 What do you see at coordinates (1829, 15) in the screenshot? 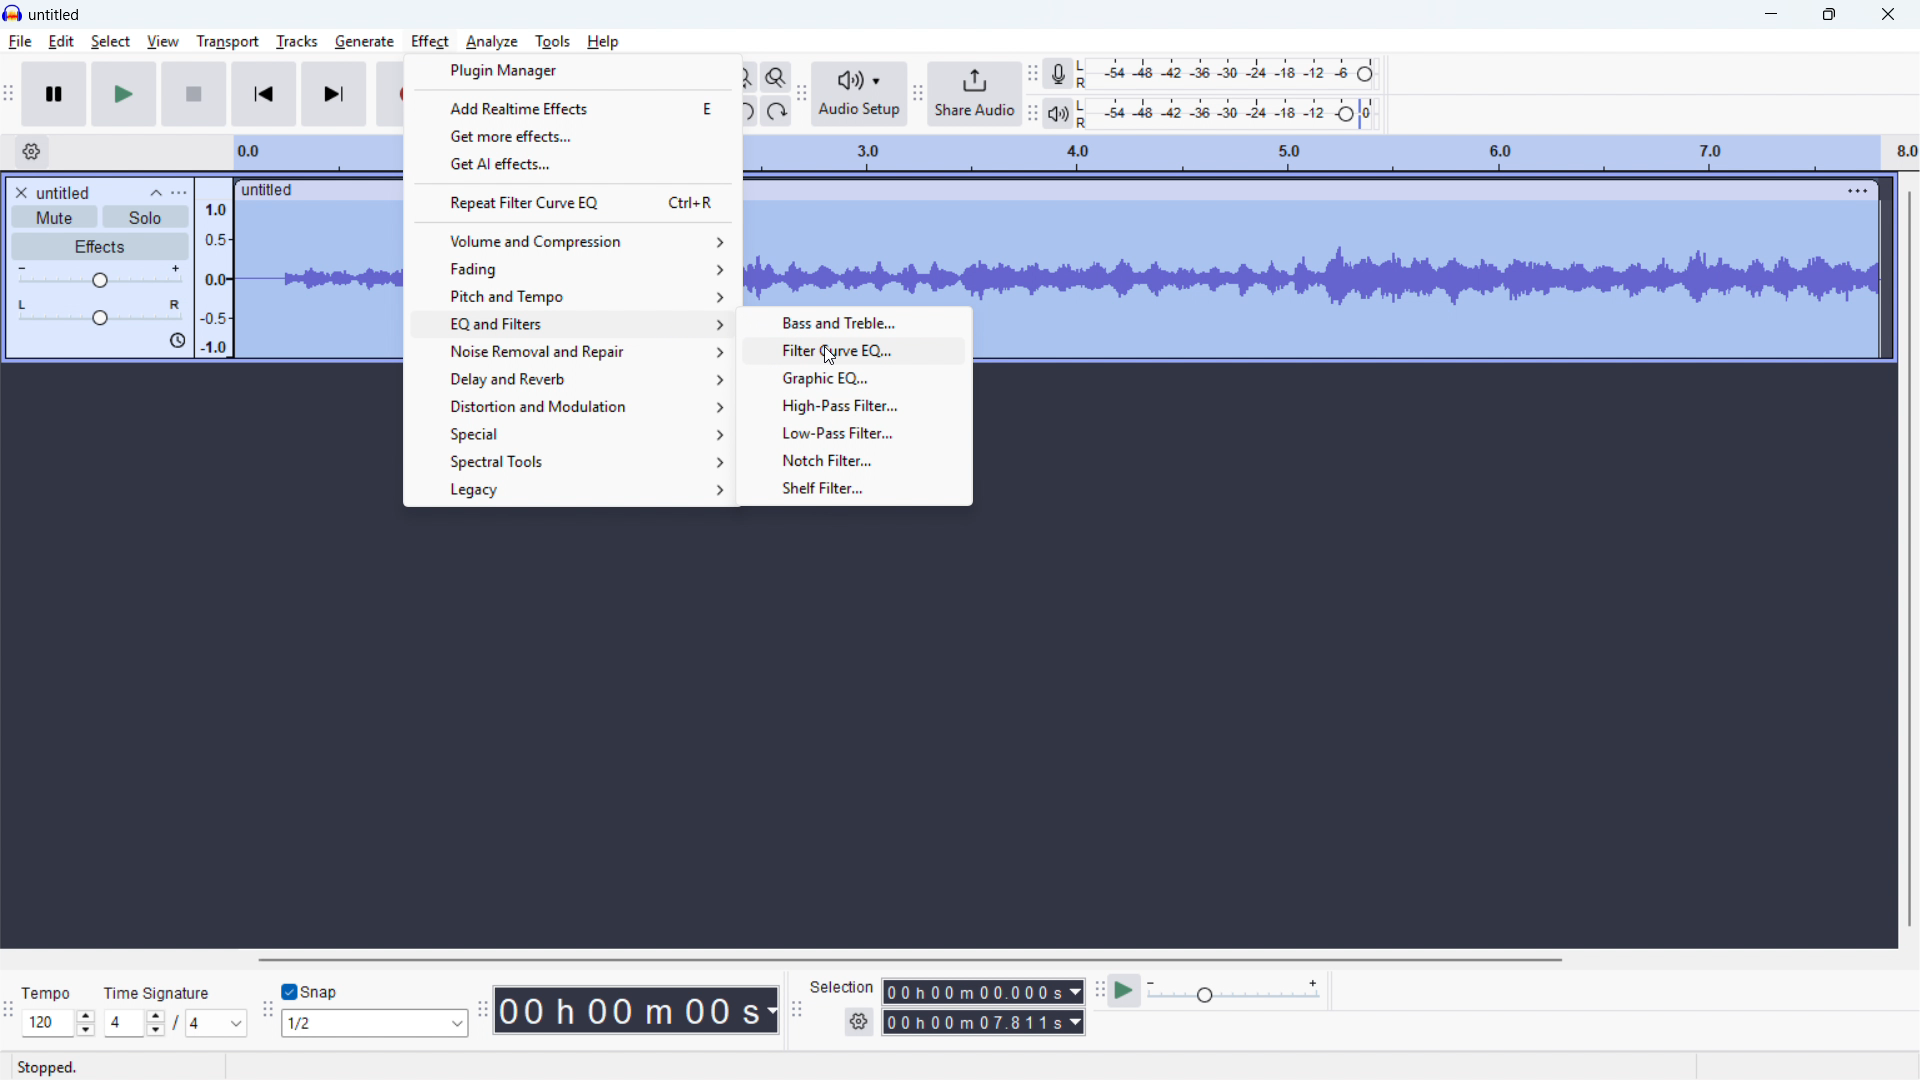
I see `Maximise ` at bounding box center [1829, 15].